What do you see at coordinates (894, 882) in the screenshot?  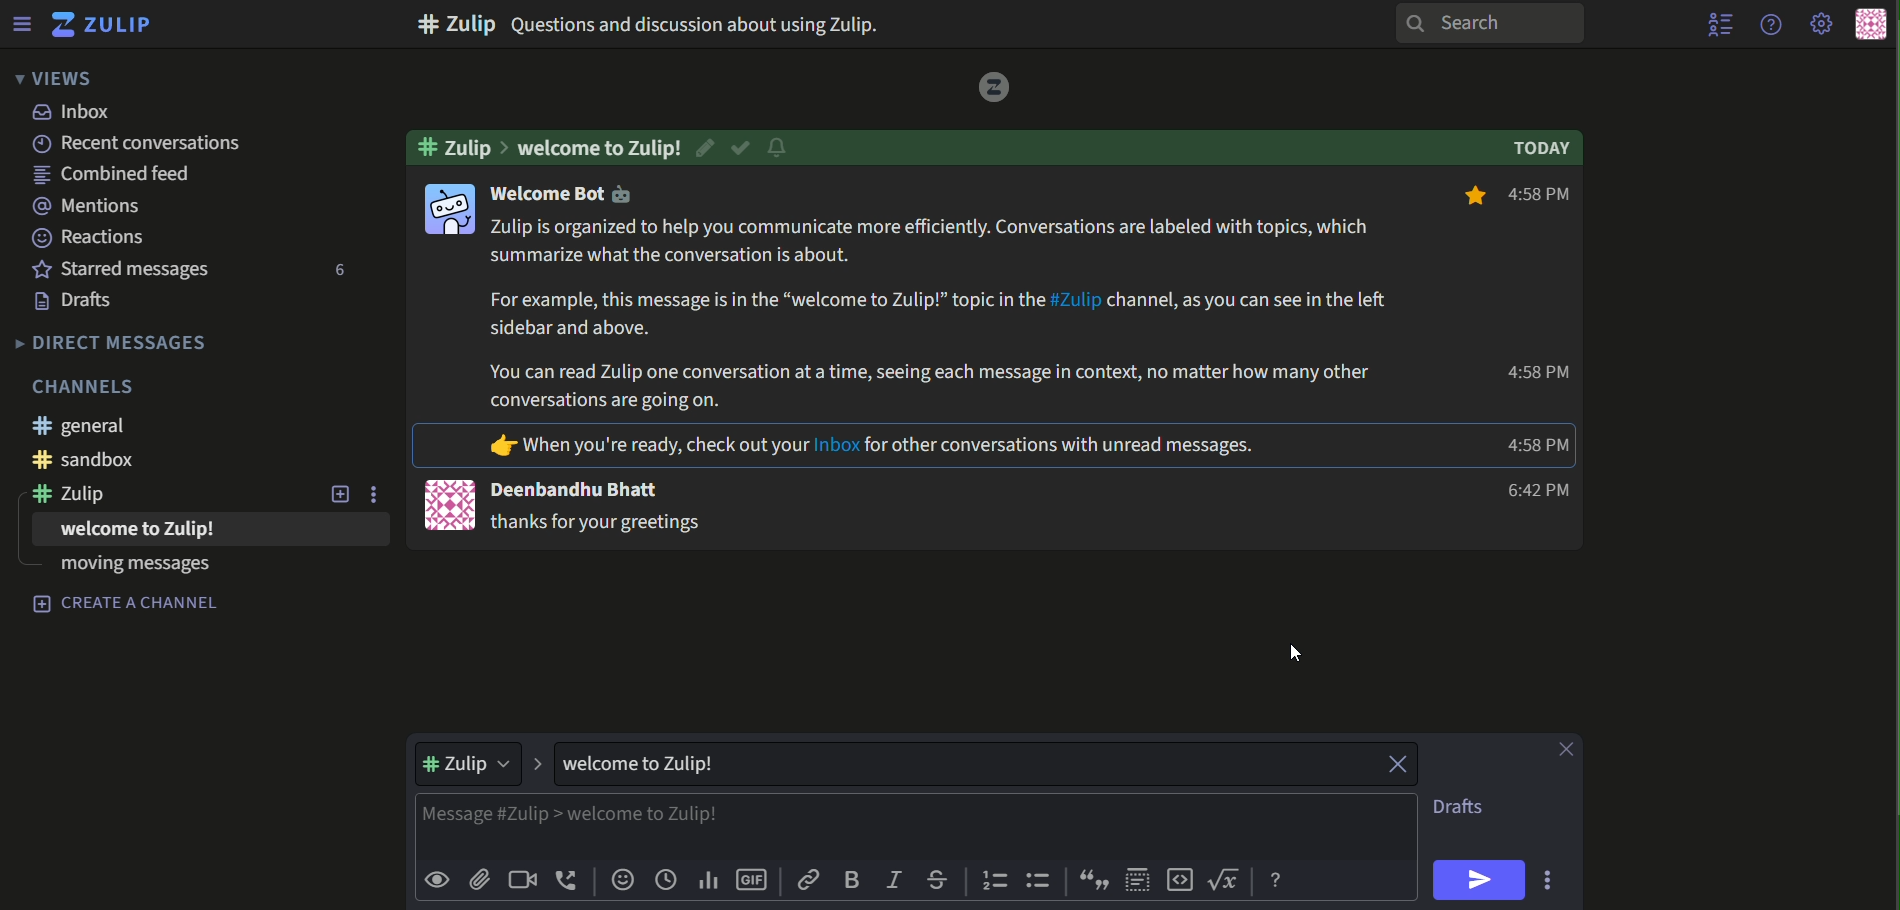 I see `italic` at bounding box center [894, 882].